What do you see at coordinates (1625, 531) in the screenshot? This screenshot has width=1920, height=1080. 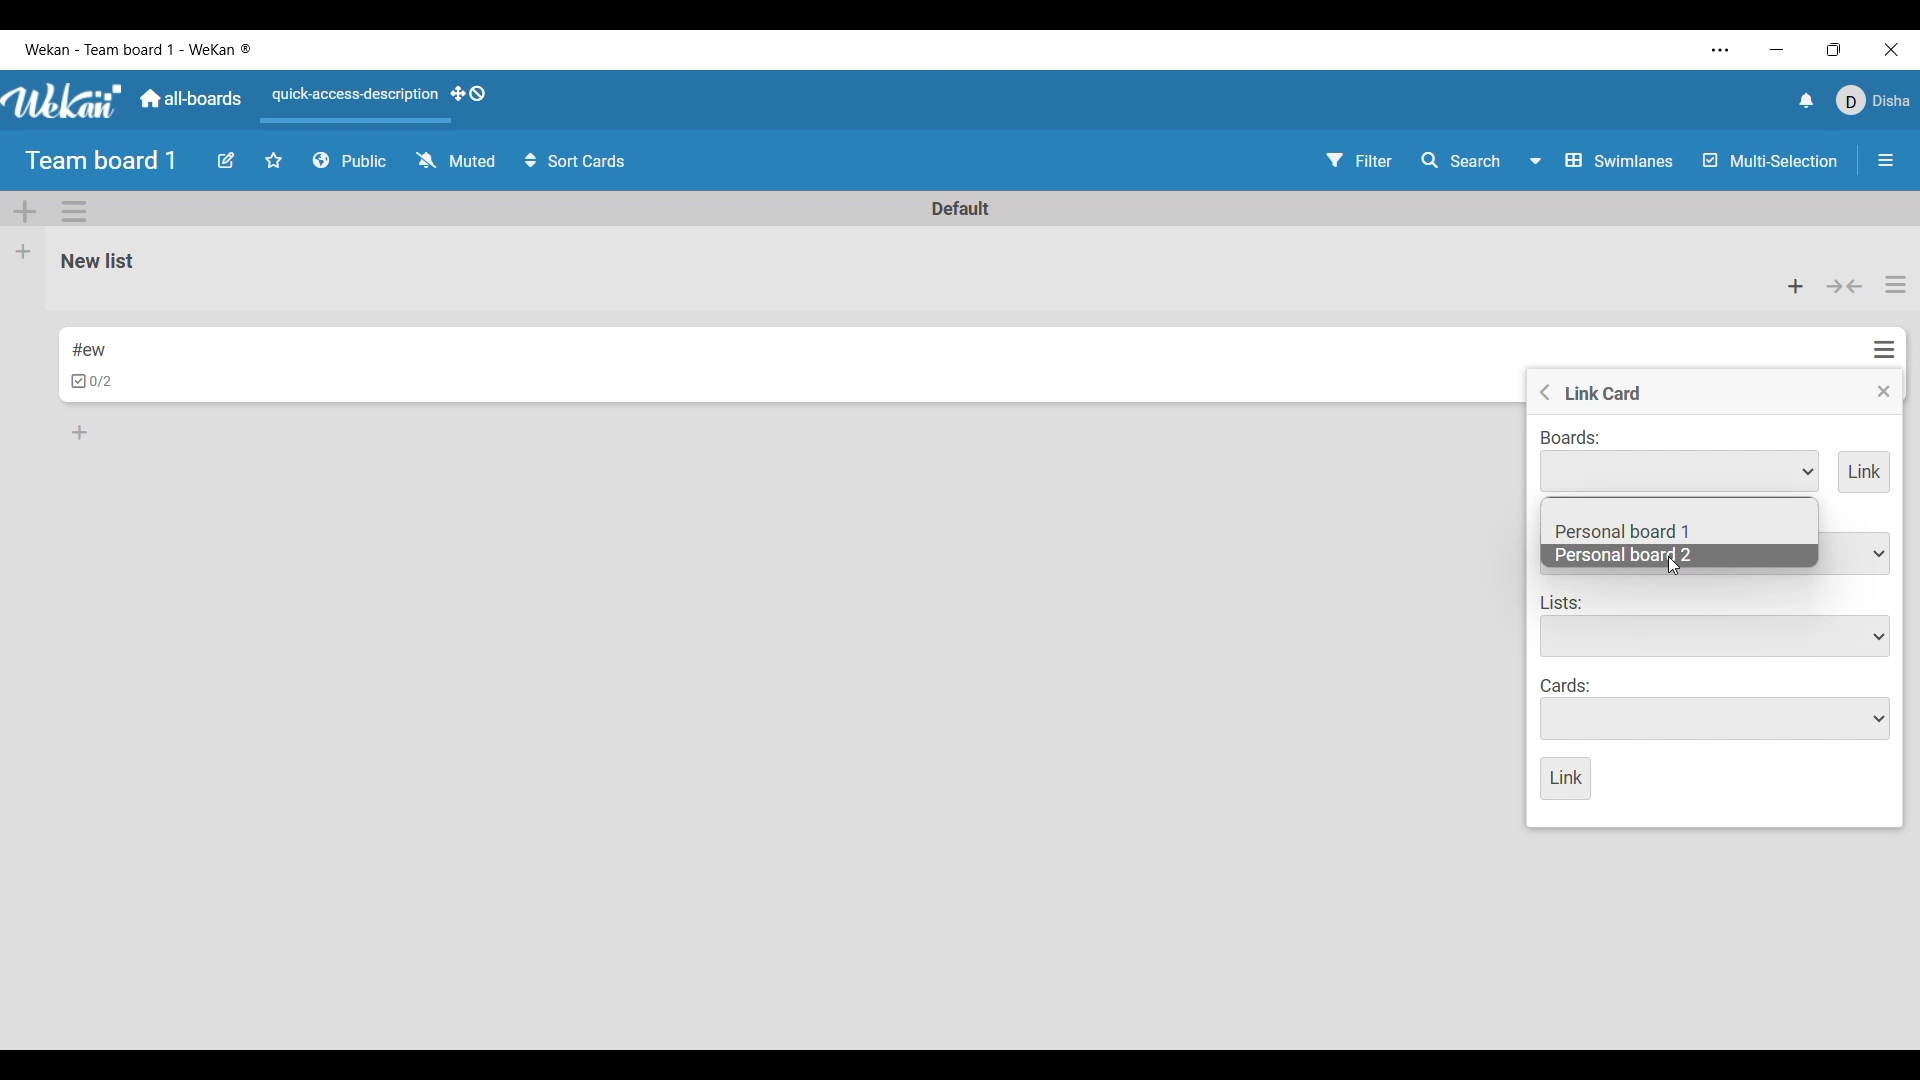 I see `board option` at bounding box center [1625, 531].